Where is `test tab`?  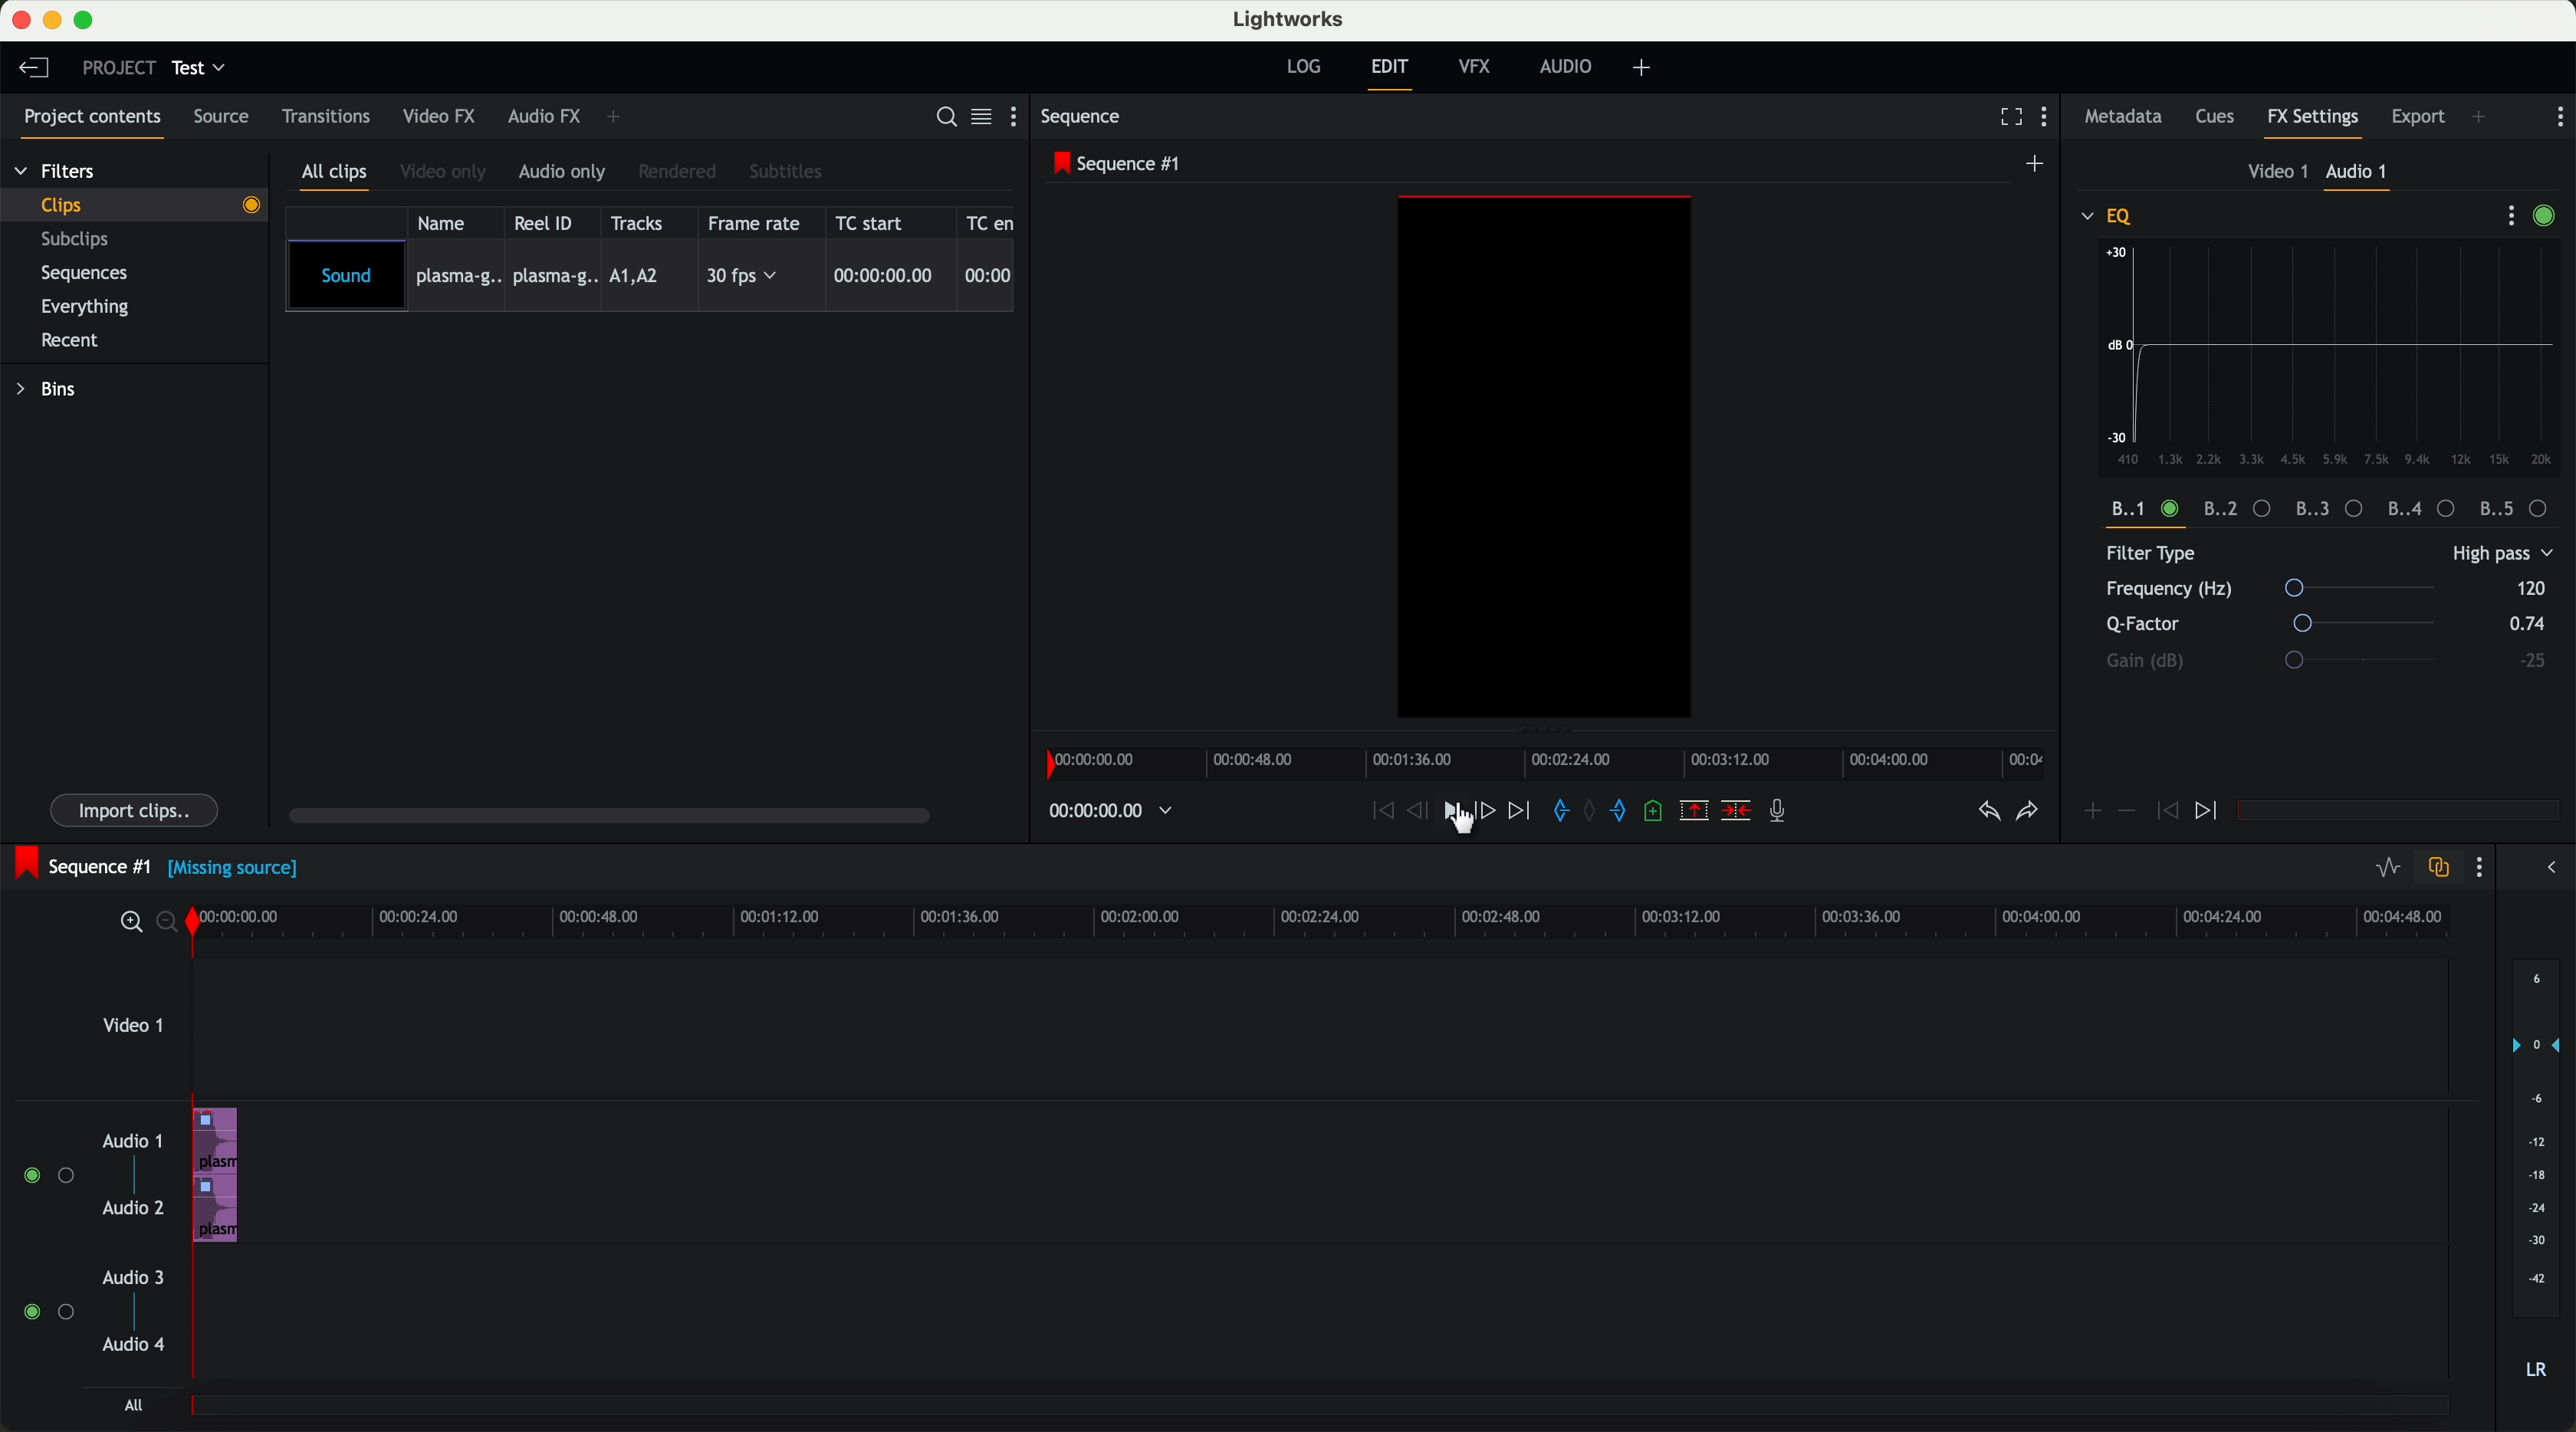 test tab is located at coordinates (201, 63).